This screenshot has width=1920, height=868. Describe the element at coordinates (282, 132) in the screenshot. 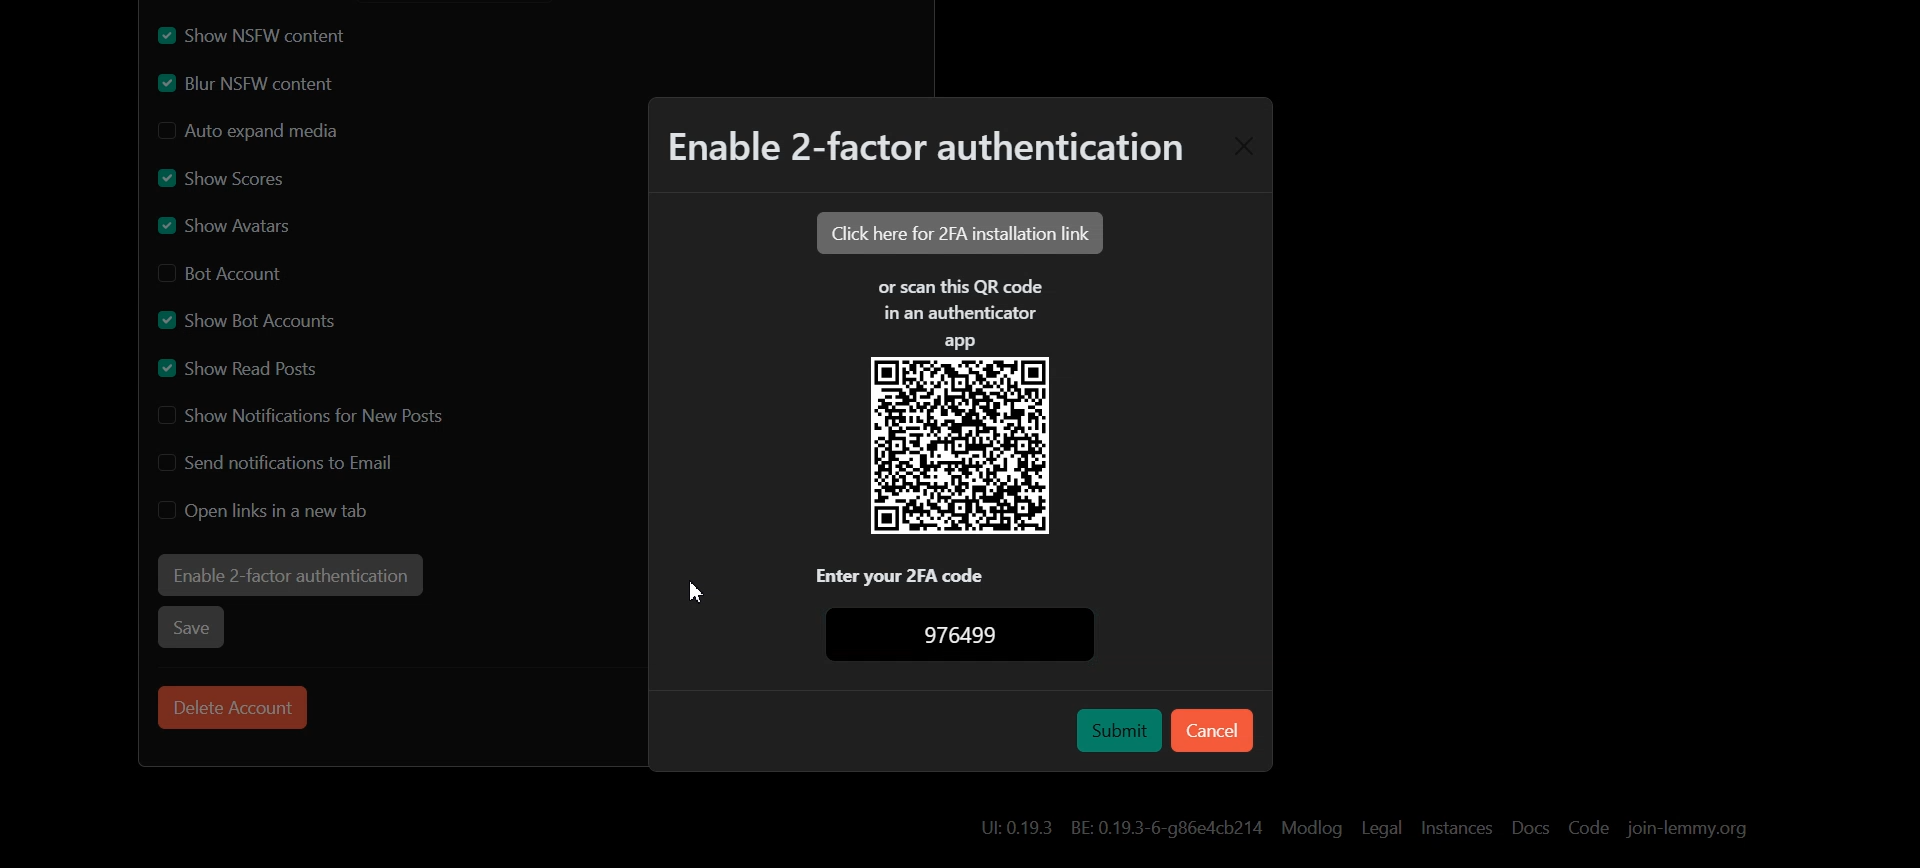

I see `Disable Auto expand media` at that location.